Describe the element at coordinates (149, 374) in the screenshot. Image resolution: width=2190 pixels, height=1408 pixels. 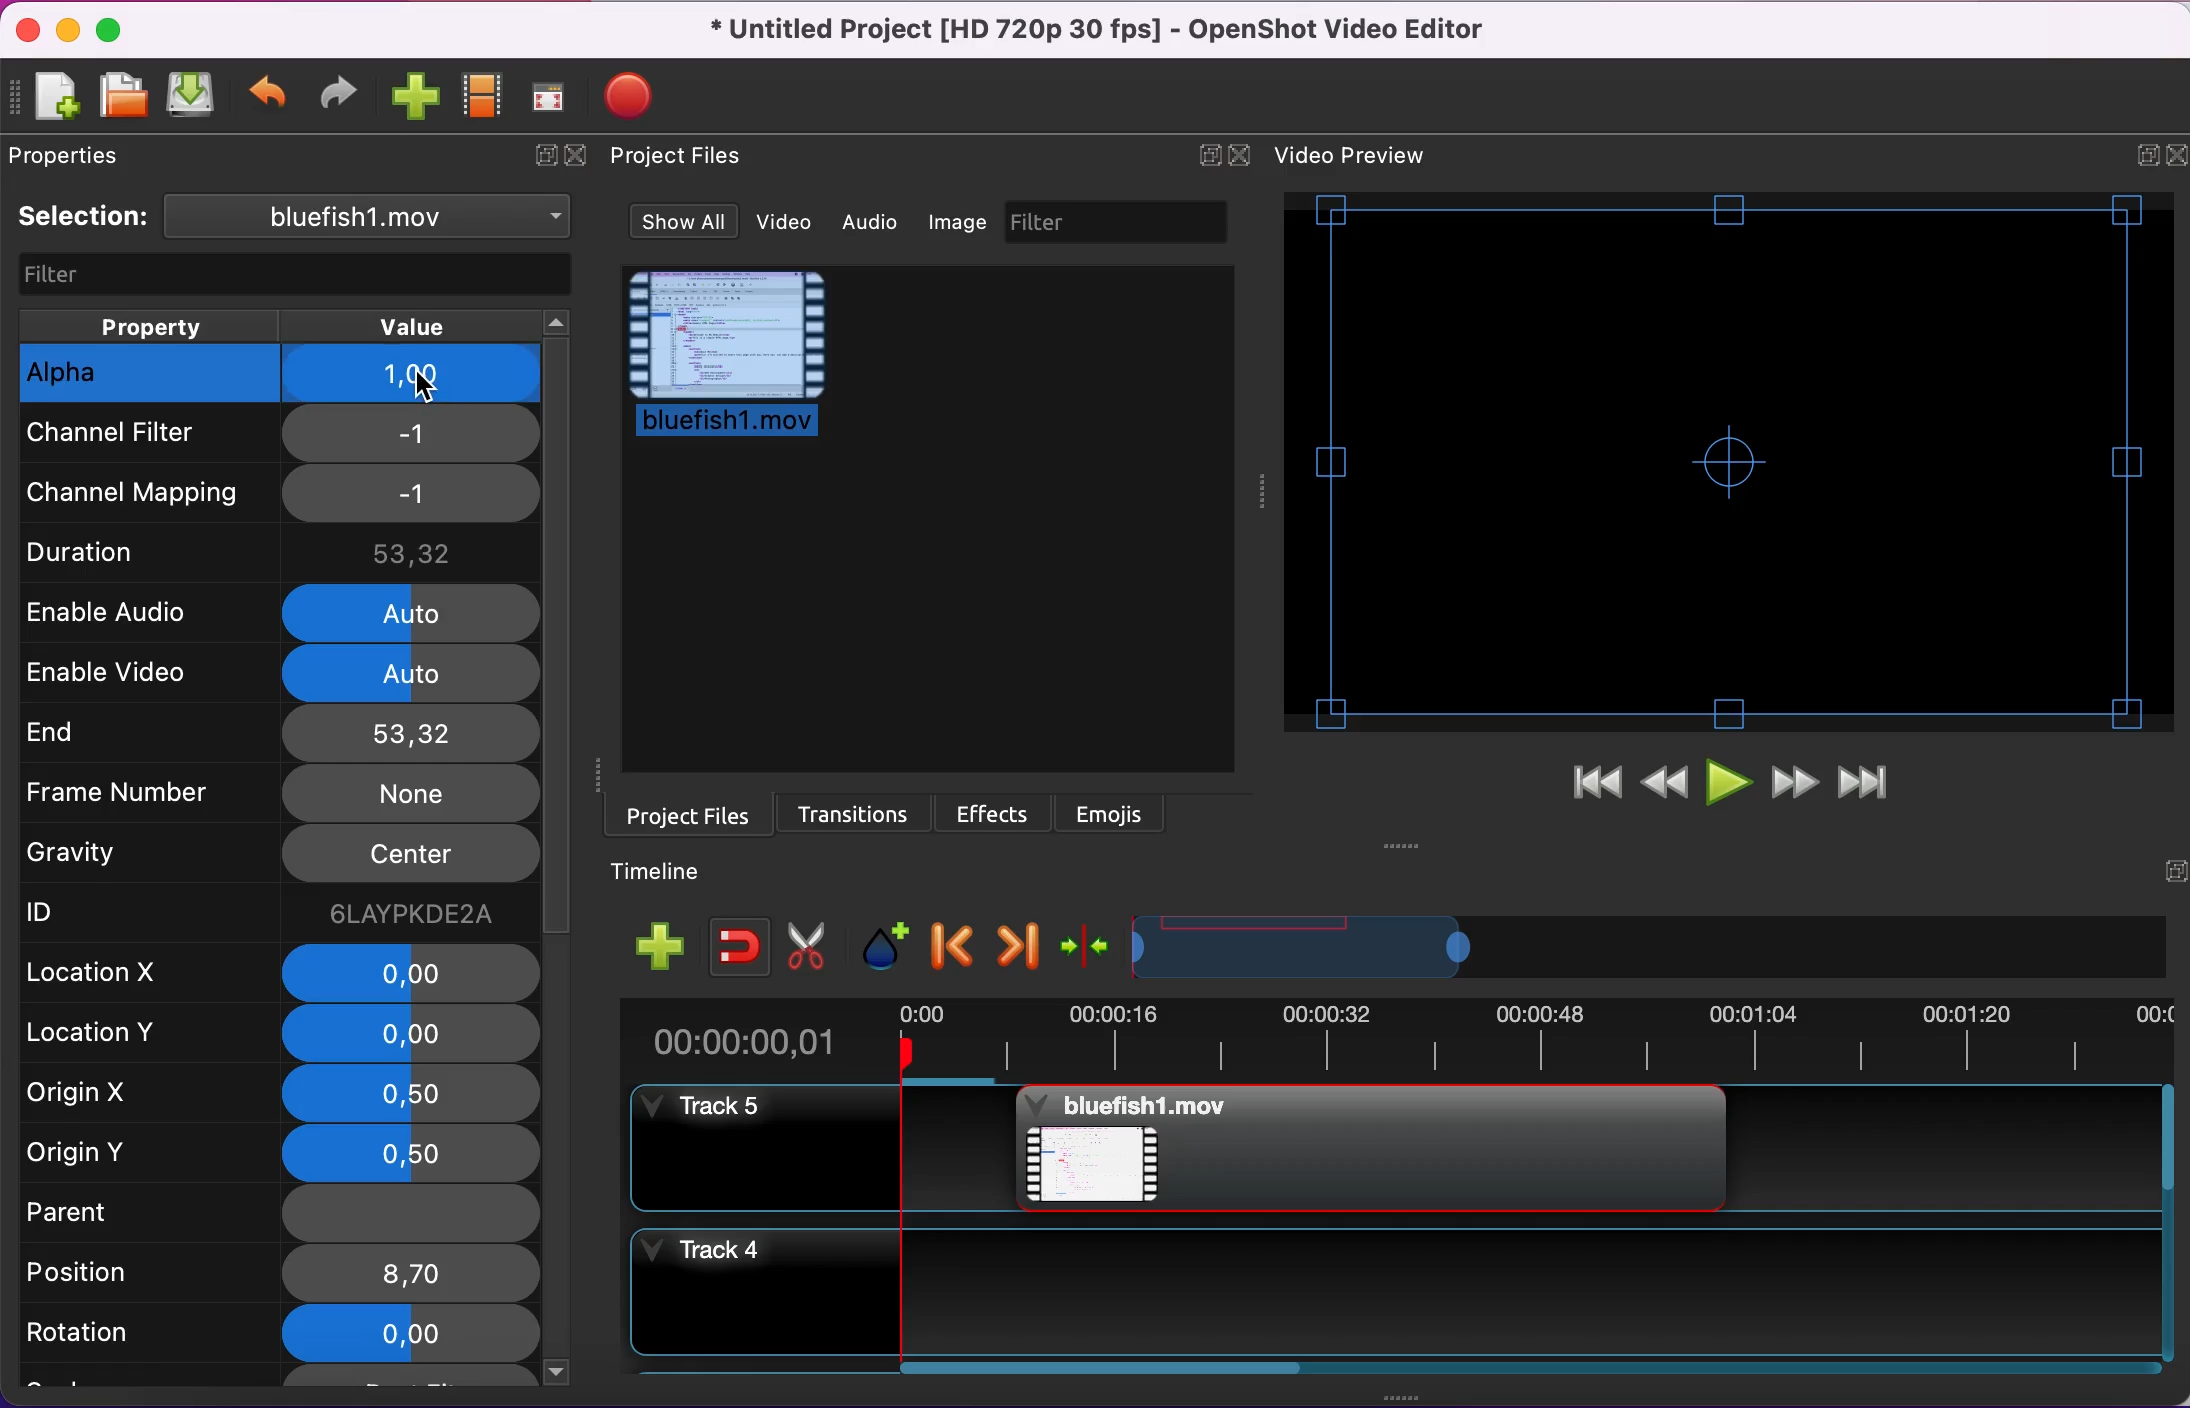
I see `alpha` at that location.